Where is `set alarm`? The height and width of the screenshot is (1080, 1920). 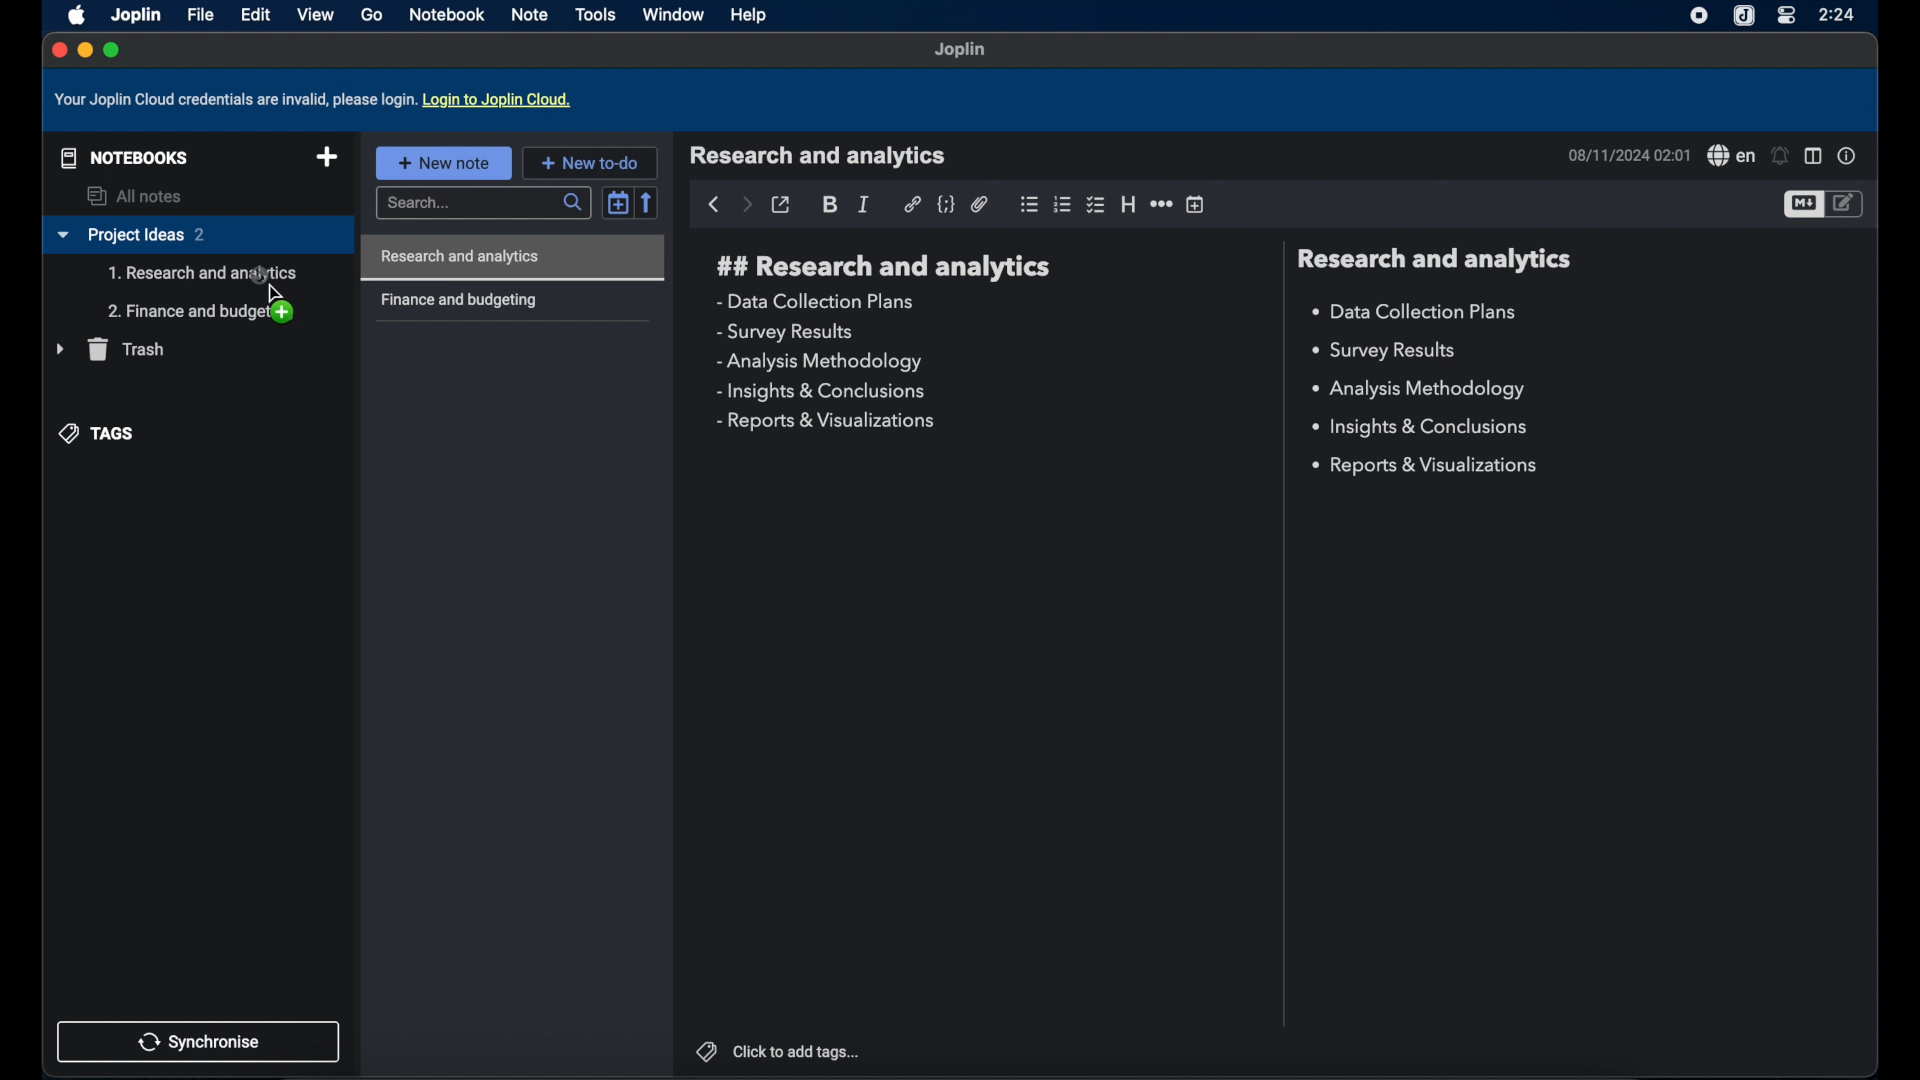 set alarm is located at coordinates (1781, 156).